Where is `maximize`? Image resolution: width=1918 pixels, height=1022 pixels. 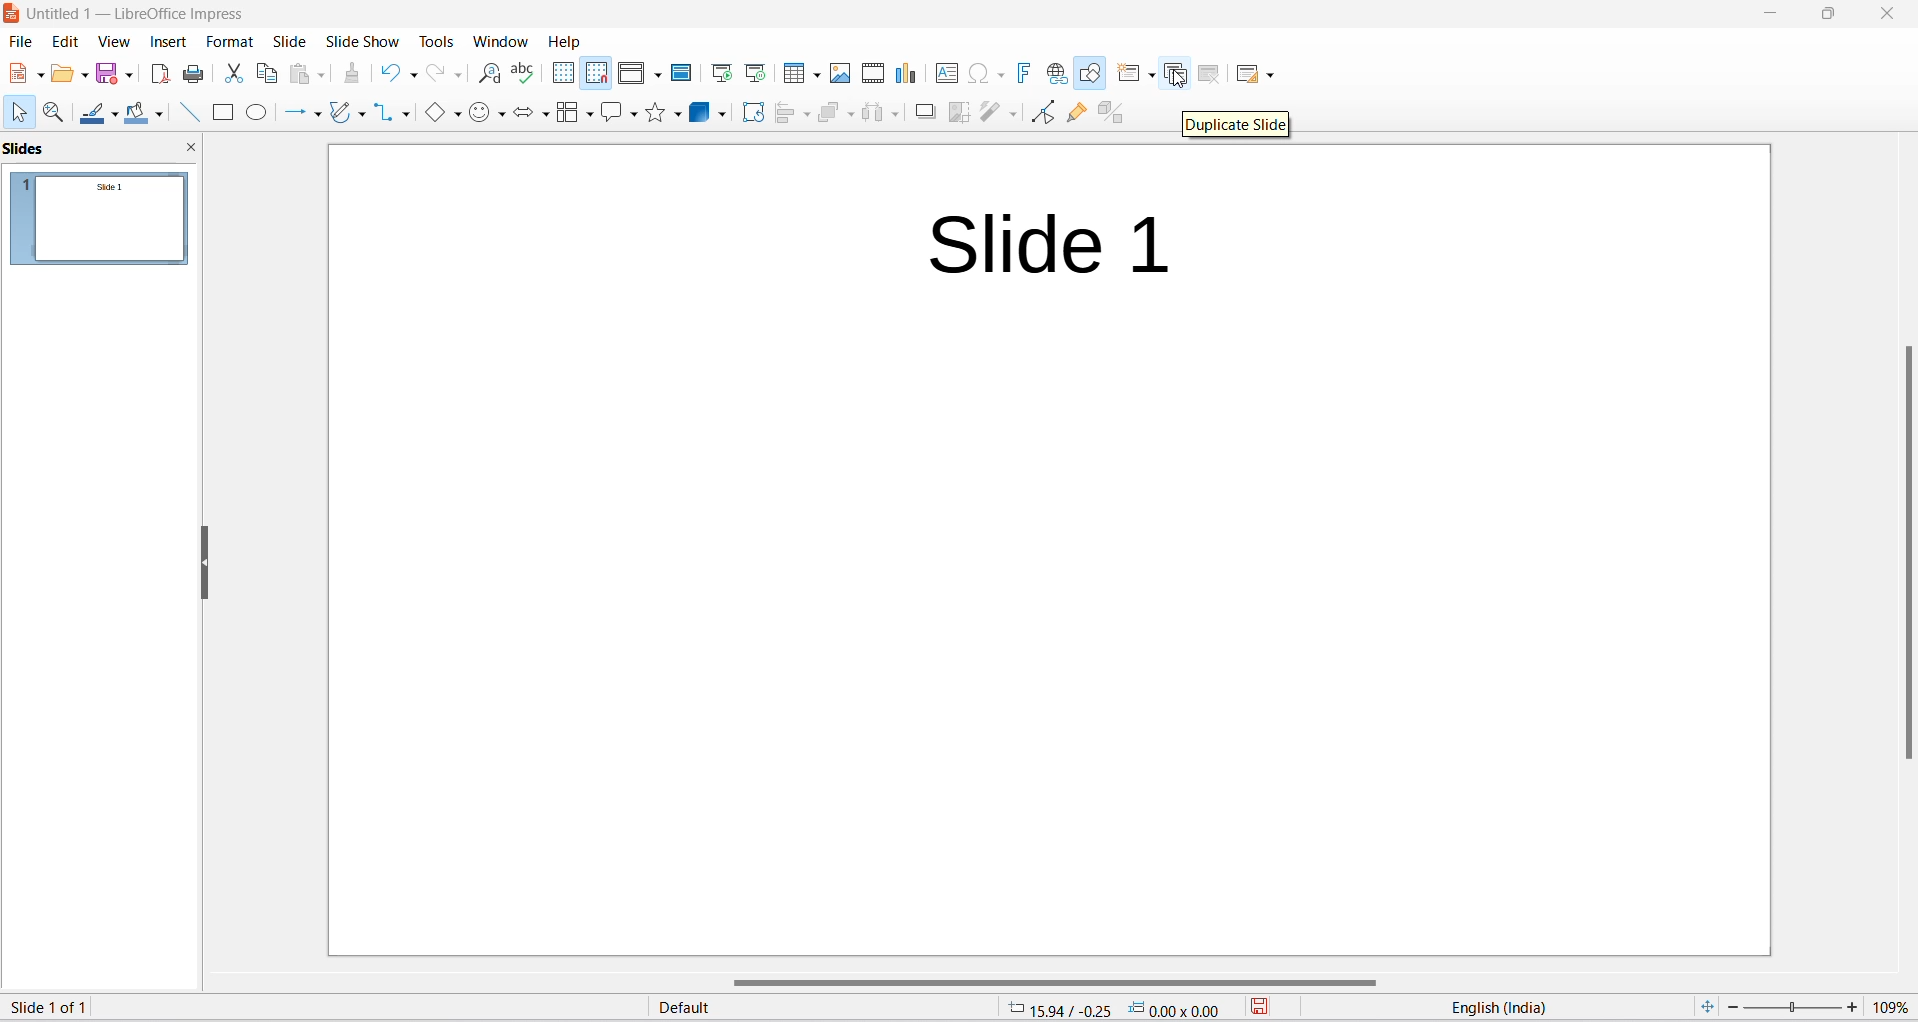 maximize is located at coordinates (1828, 14).